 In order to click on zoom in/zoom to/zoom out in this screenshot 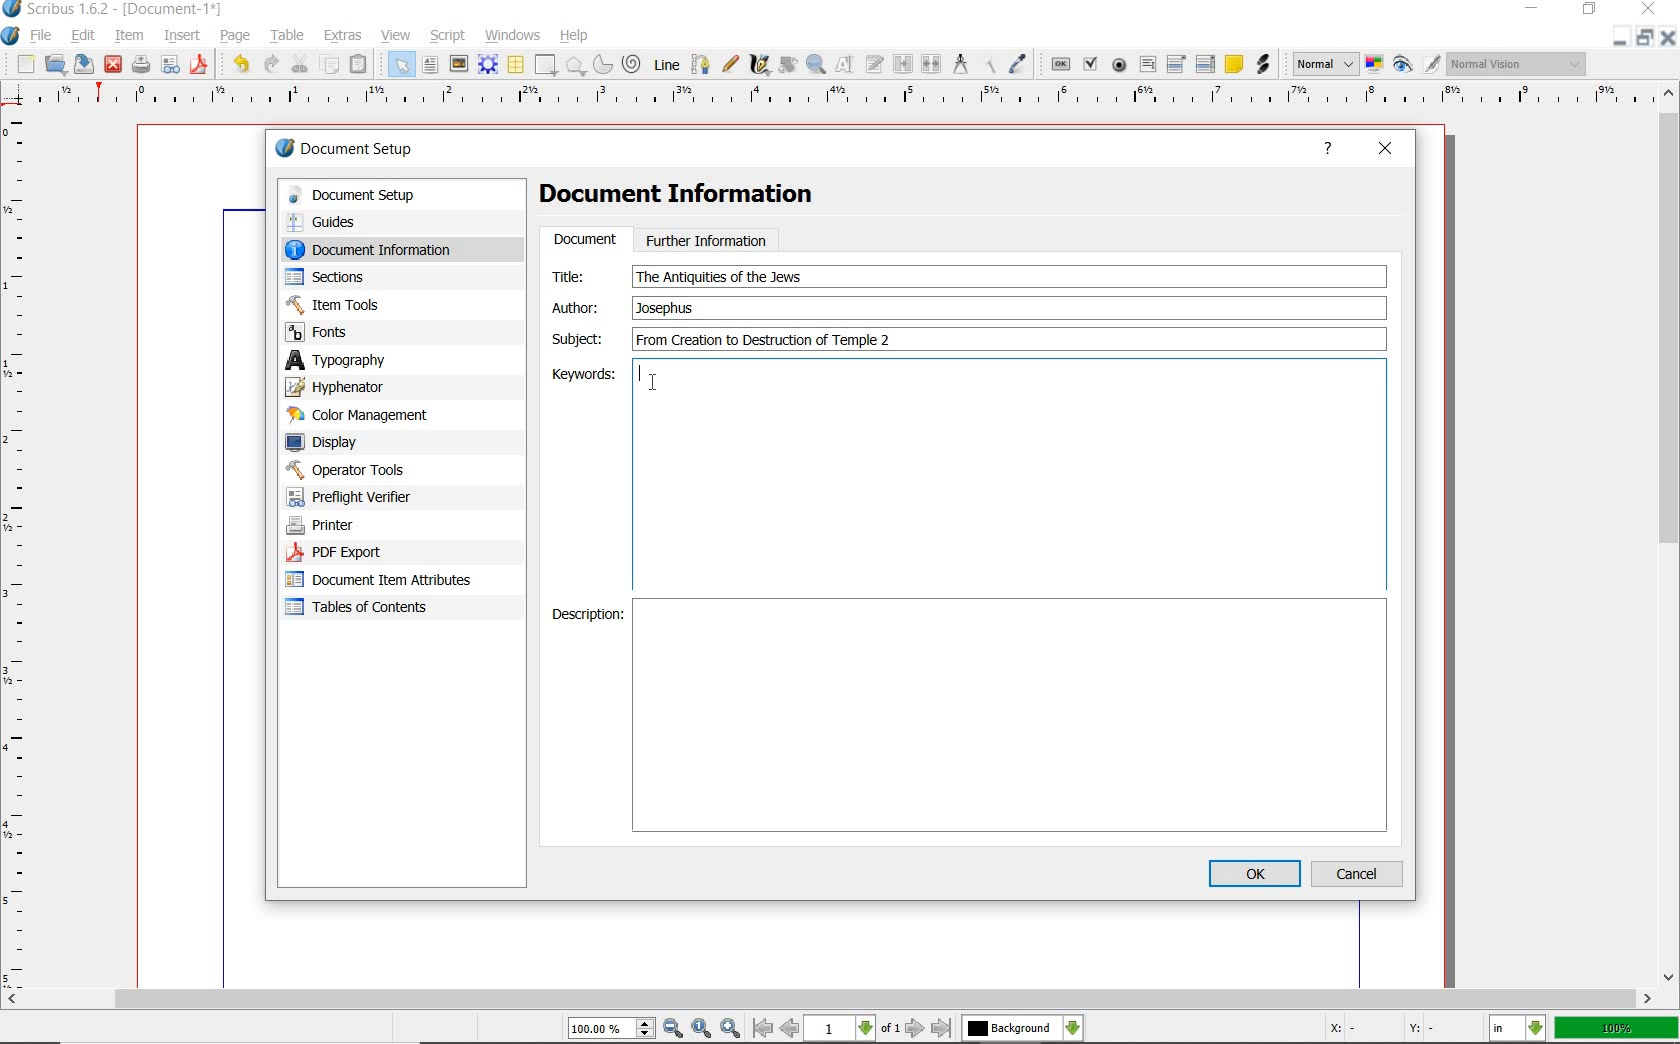, I will do `click(657, 1028)`.